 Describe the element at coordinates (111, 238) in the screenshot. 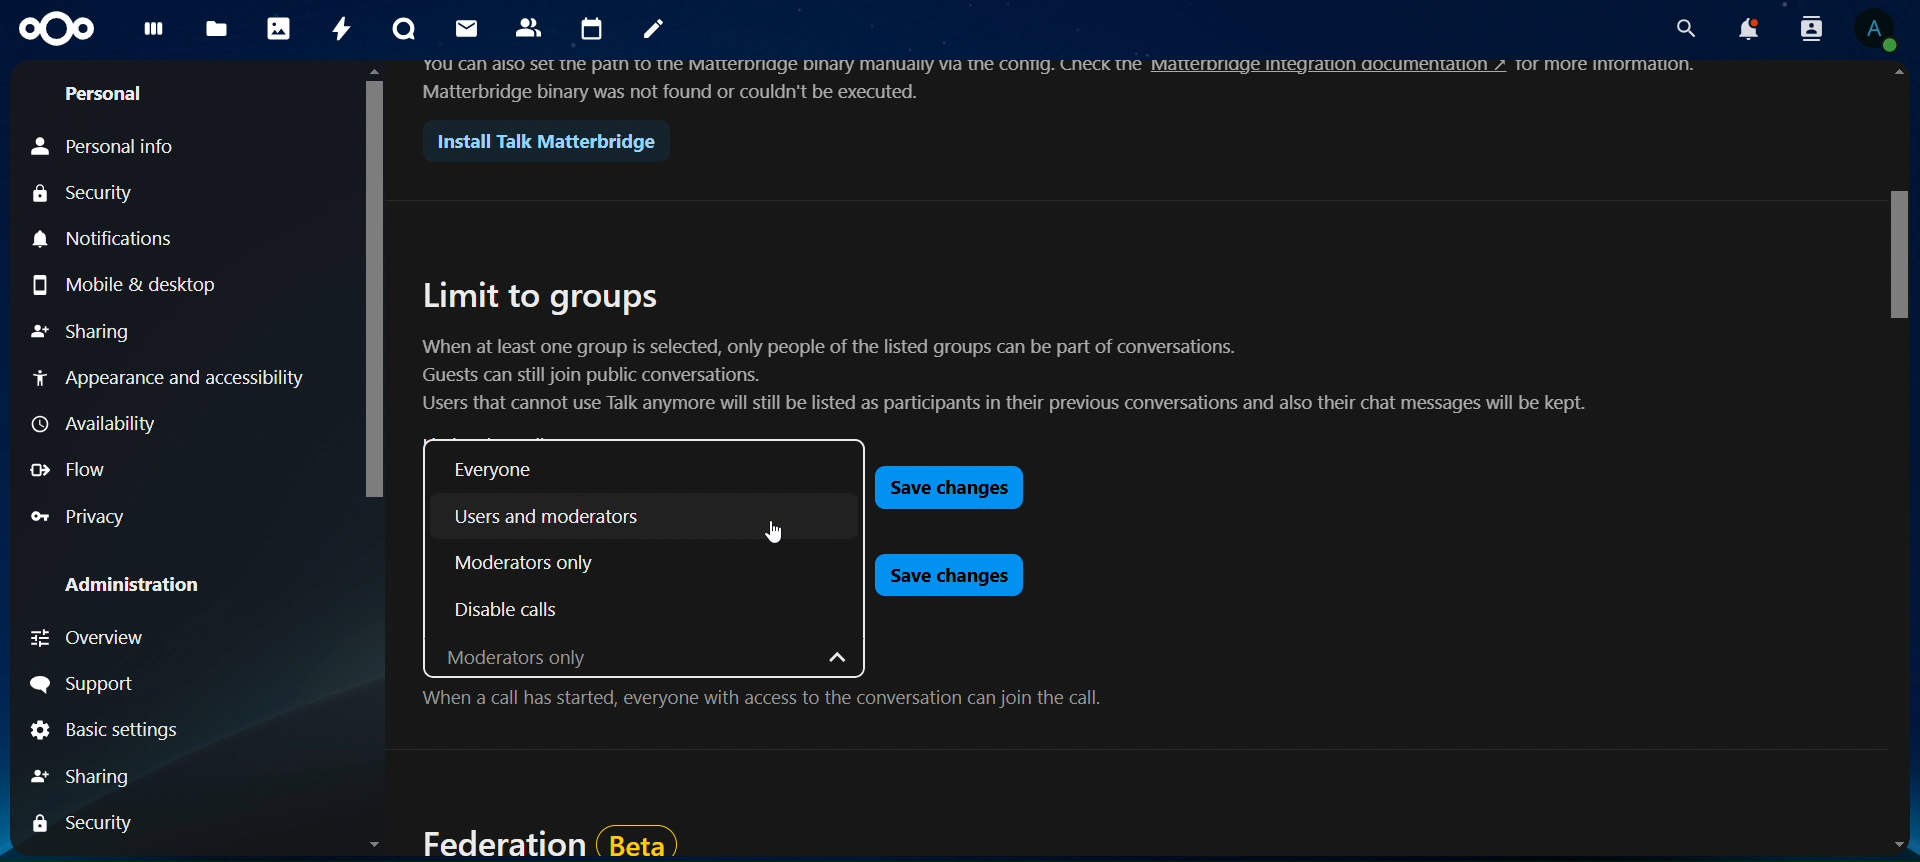

I see `notifications` at that location.